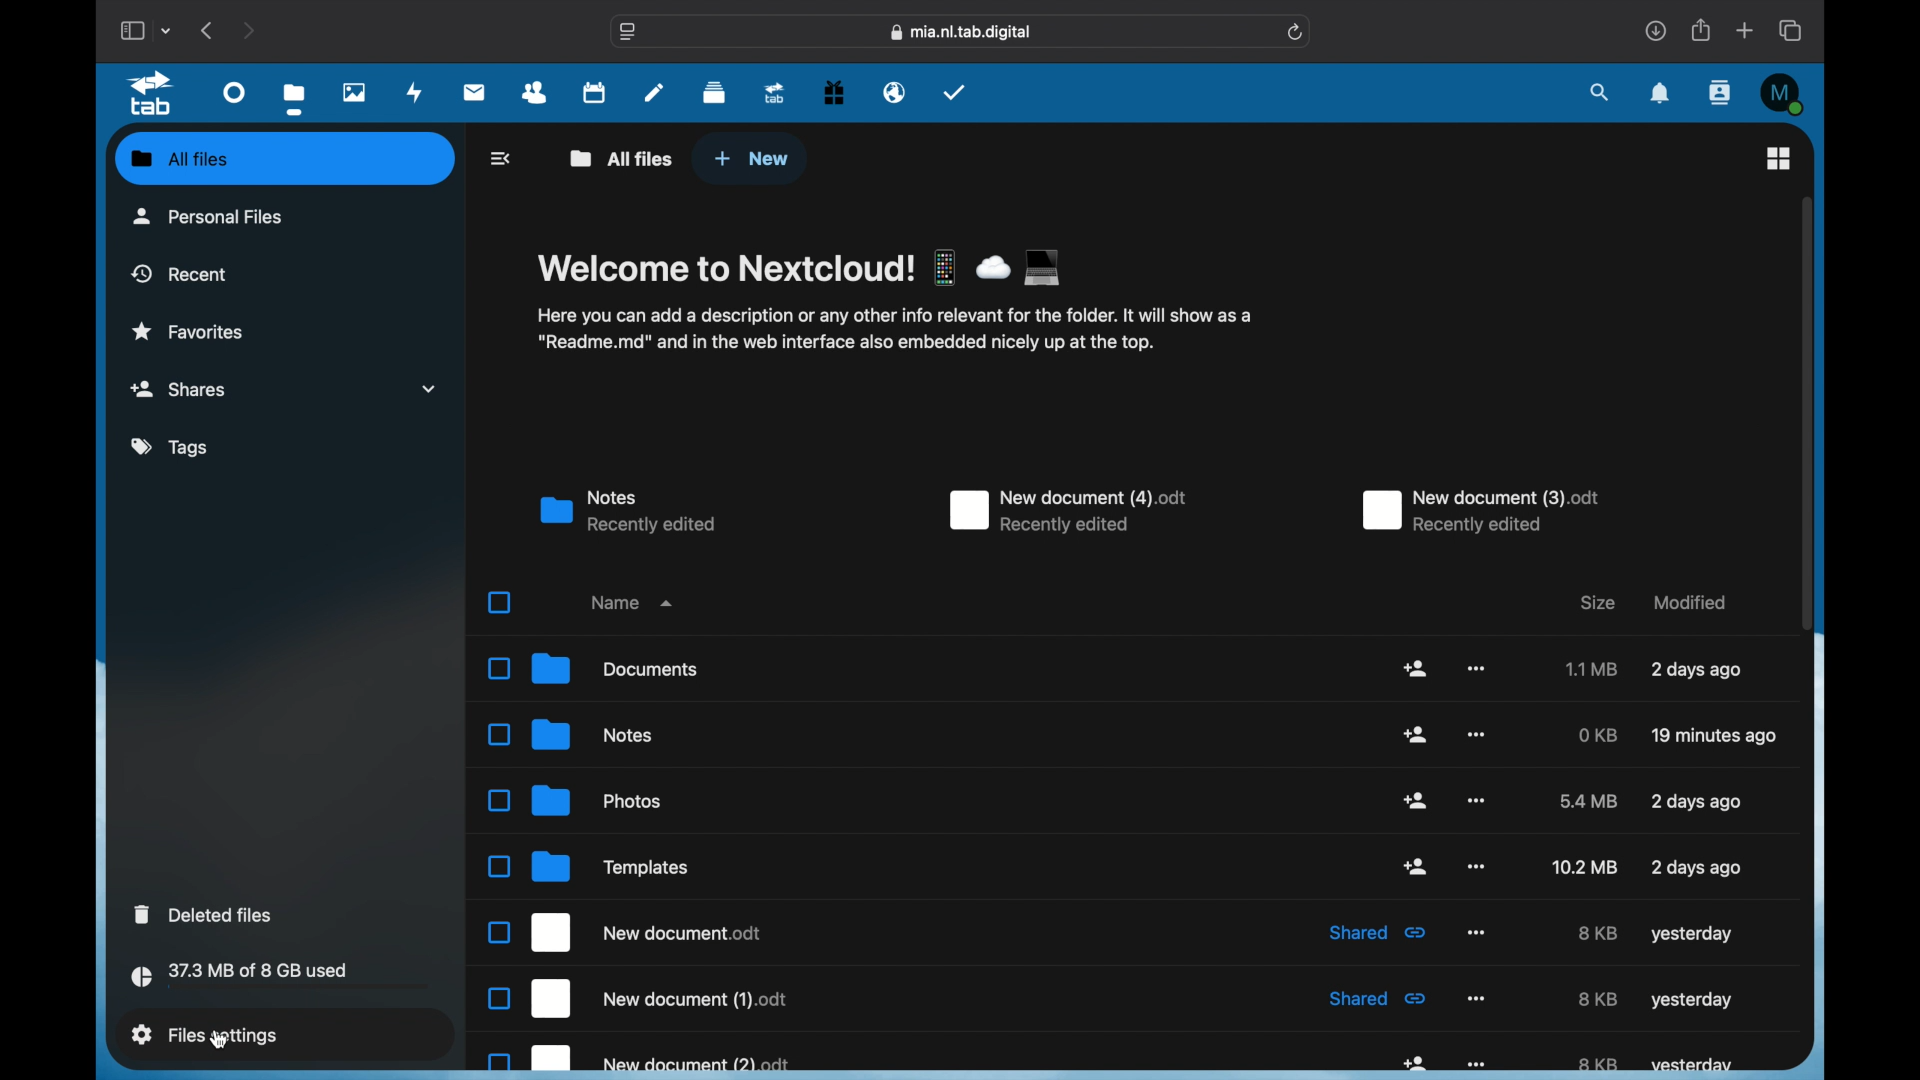 The image size is (1920, 1080). I want to click on yesterday, so click(1693, 1065).